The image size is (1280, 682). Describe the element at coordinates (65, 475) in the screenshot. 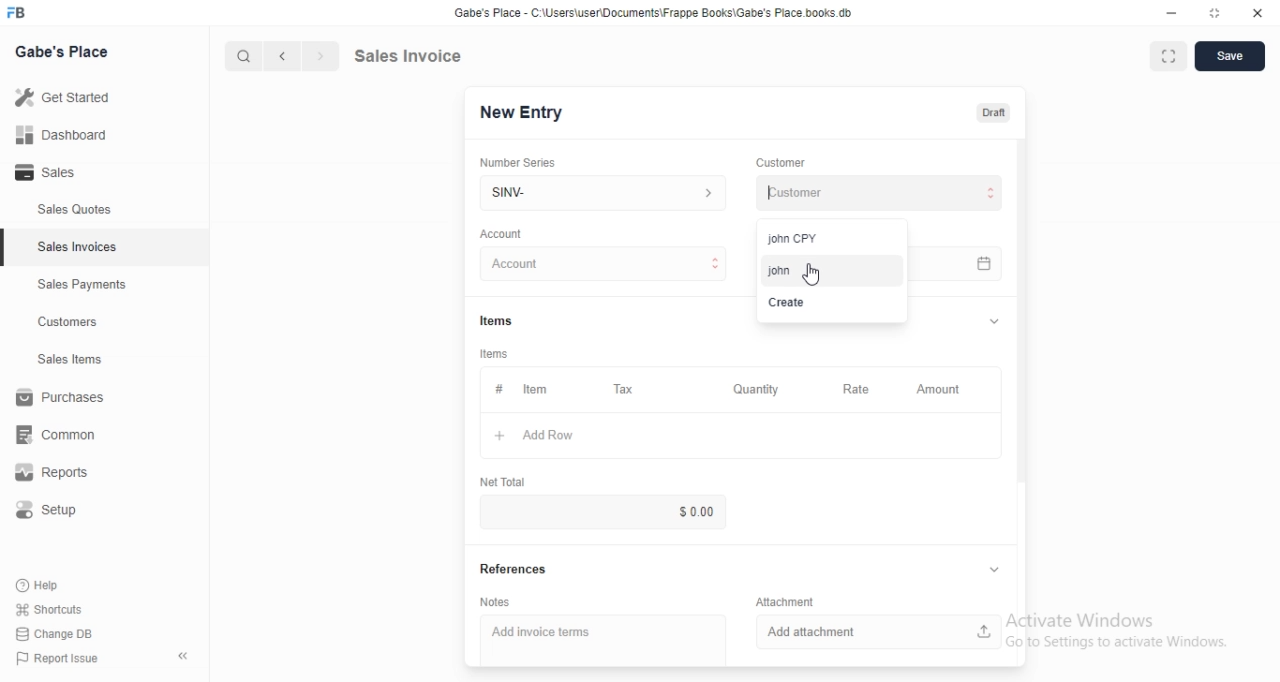

I see `Reports` at that location.